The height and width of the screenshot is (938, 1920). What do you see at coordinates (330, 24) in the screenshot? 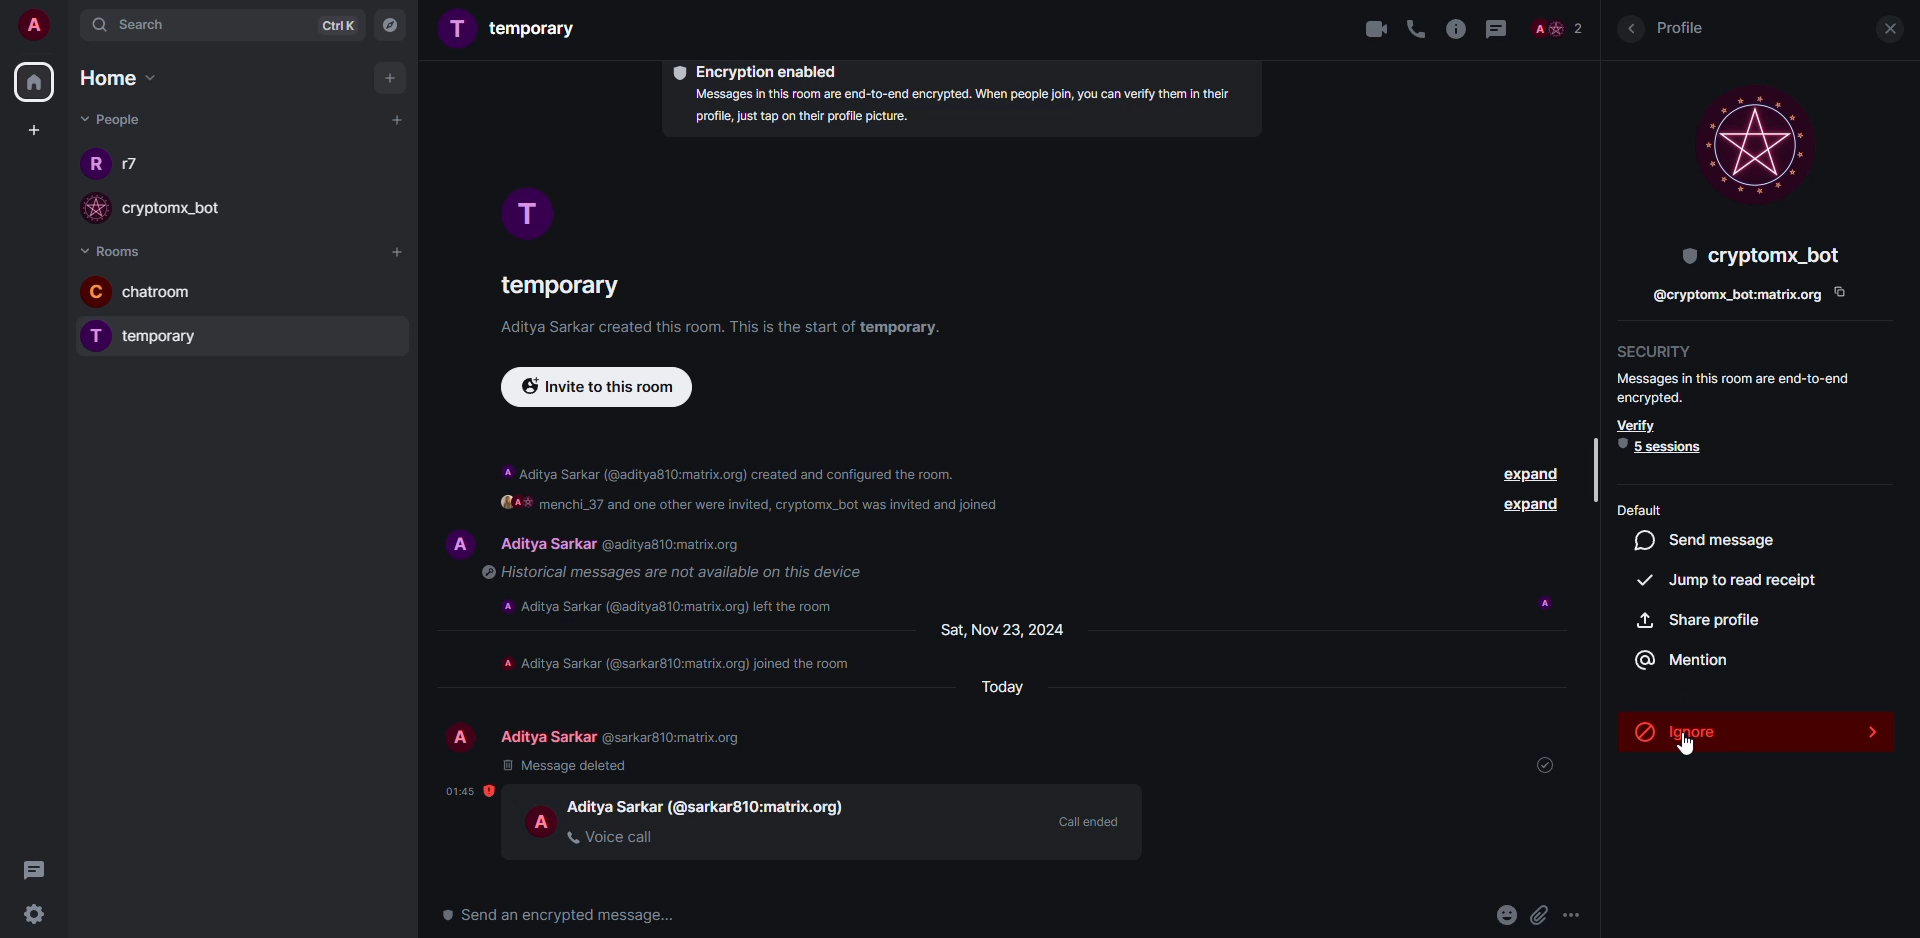
I see `ctrlK` at bounding box center [330, 24].